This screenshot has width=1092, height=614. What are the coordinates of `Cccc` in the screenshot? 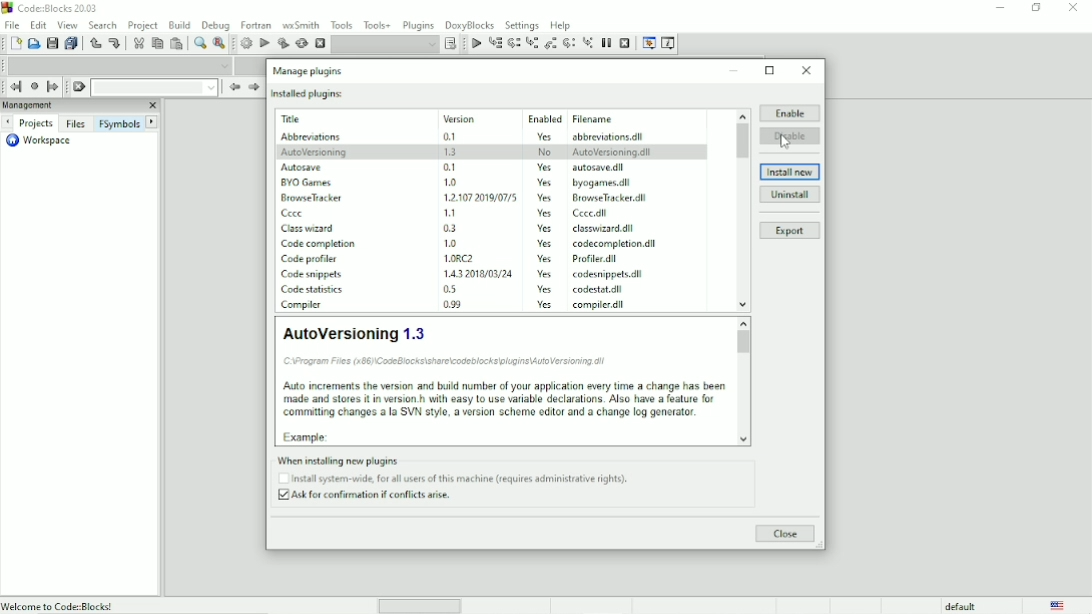 It's located at (296, 214).